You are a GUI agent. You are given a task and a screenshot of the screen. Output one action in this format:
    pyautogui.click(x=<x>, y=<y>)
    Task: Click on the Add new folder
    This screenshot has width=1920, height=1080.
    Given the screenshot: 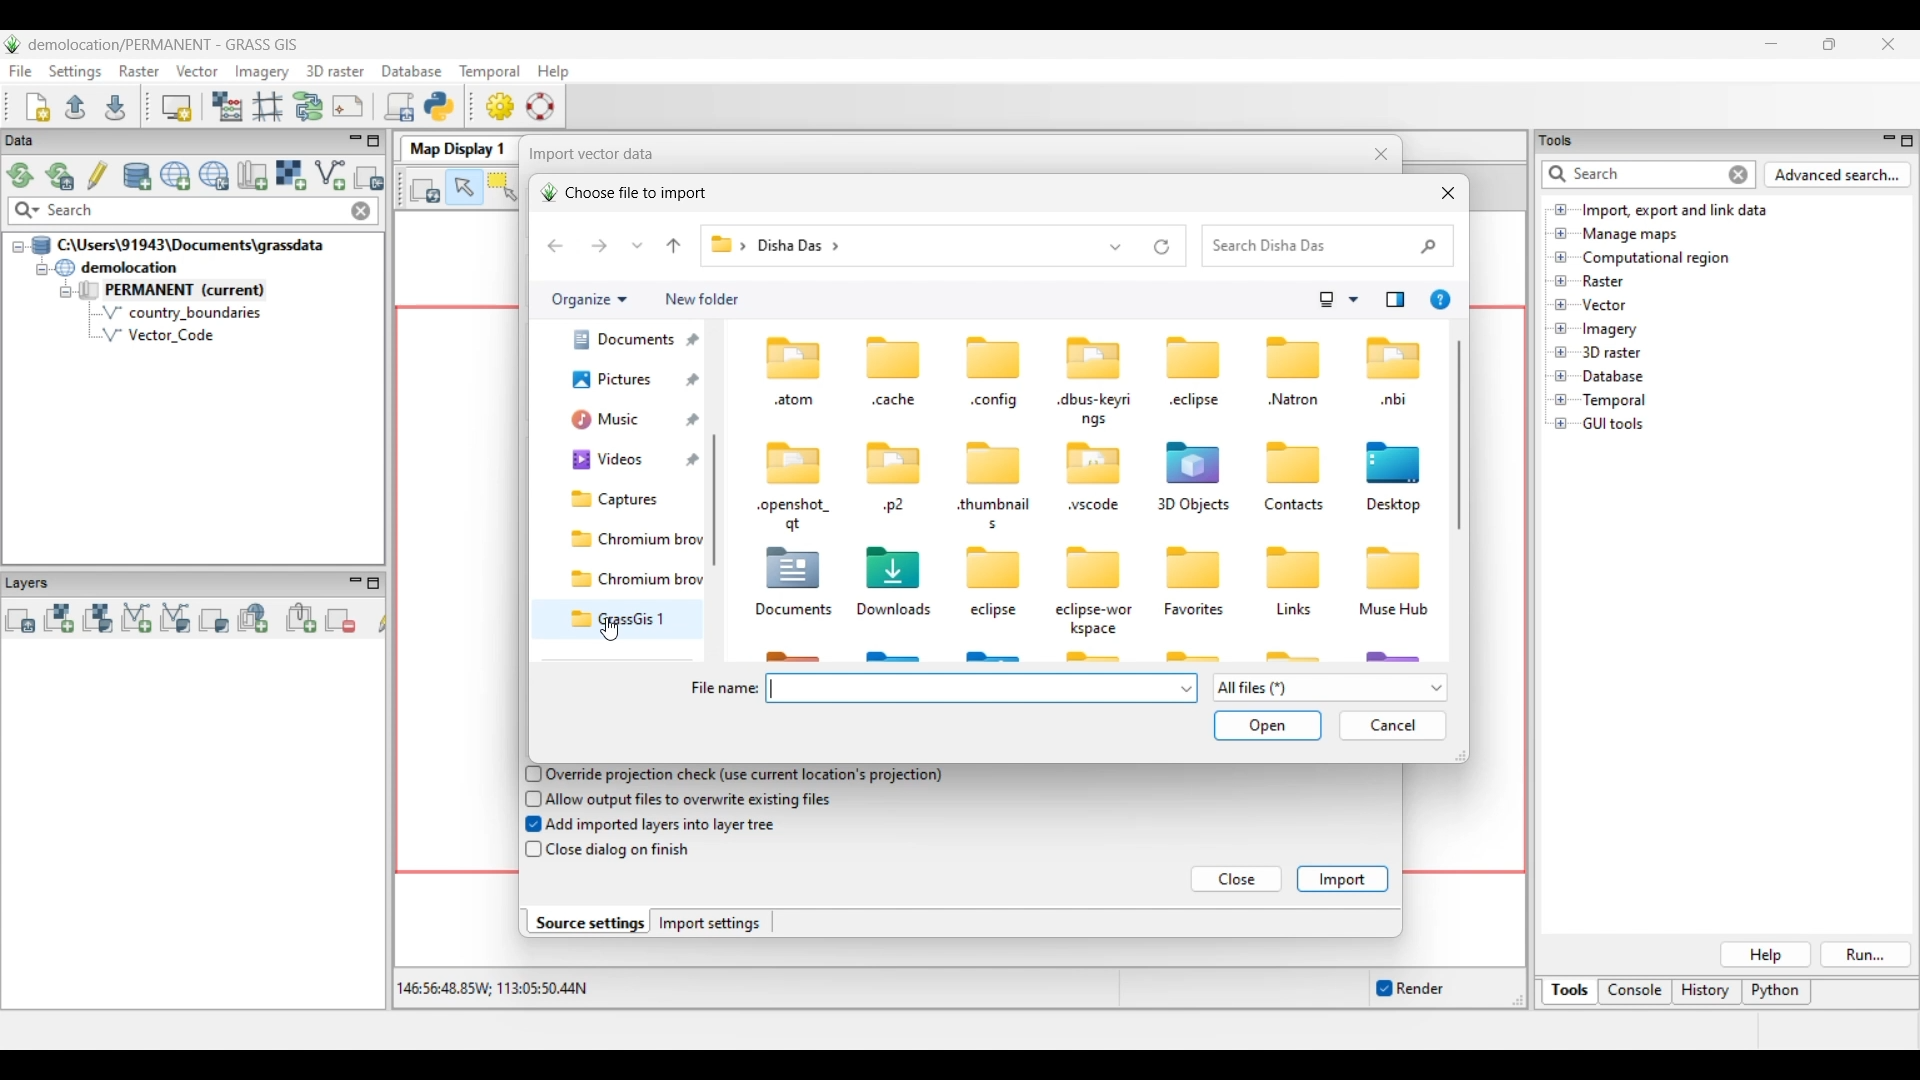 What is the action you would take?
    pyautogui.click(x=702, y=300)
    